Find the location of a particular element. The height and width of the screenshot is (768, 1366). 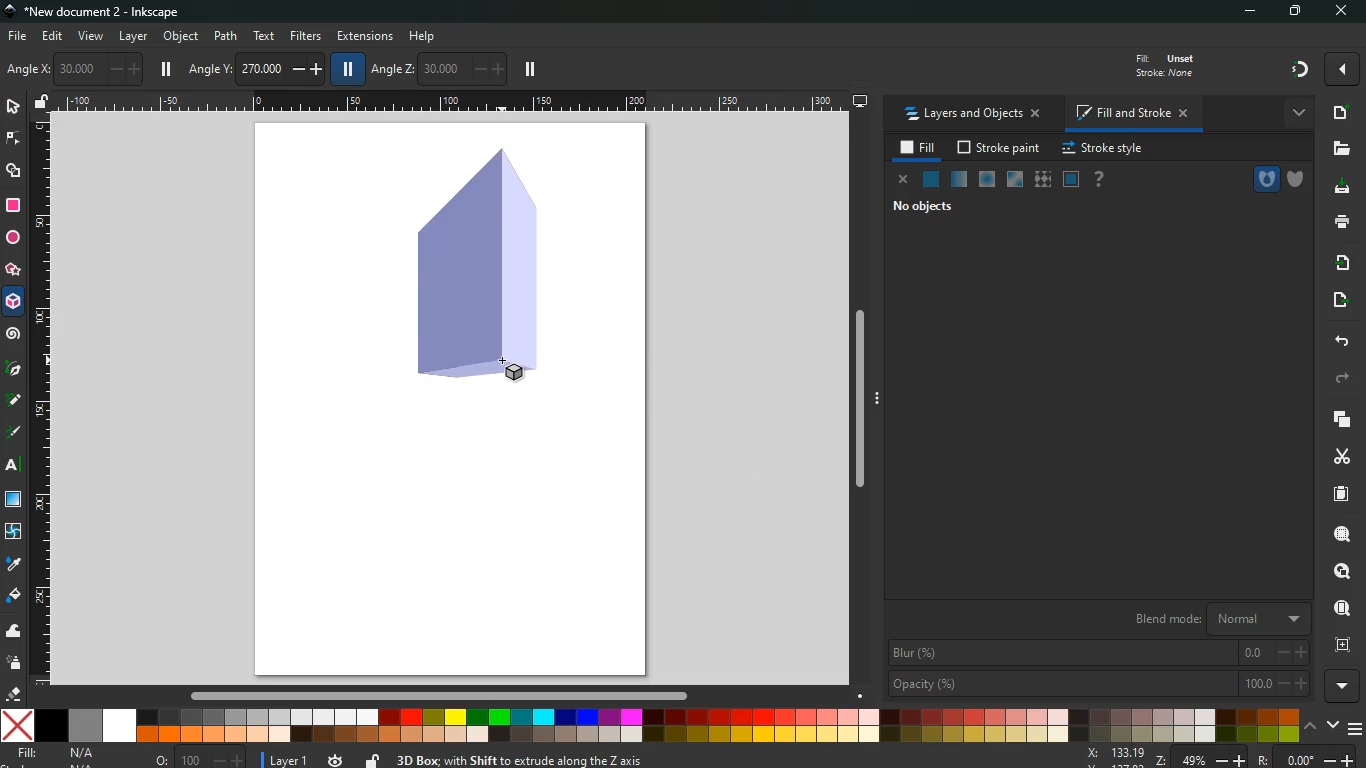

fill and stroke is located at coordinates (1130, 115).